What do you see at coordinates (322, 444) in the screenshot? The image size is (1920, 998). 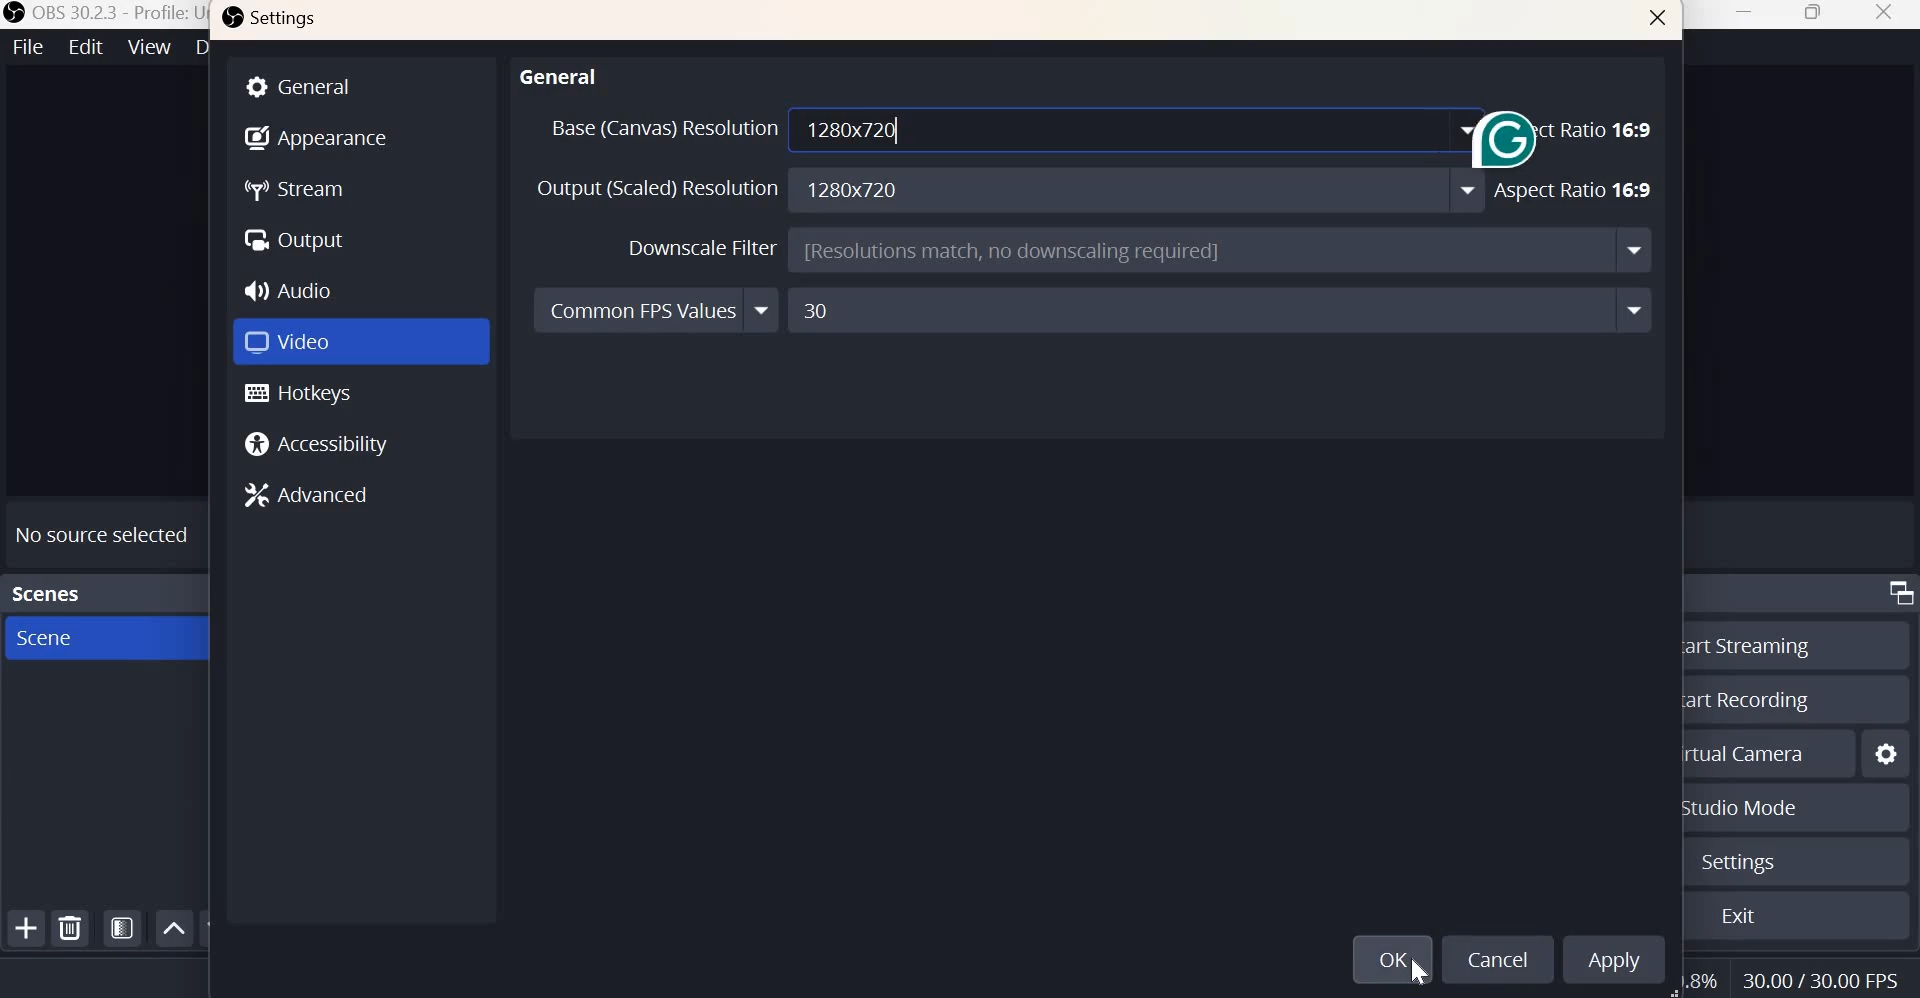 I see `Accessibility` at bounding box center [322, 444].